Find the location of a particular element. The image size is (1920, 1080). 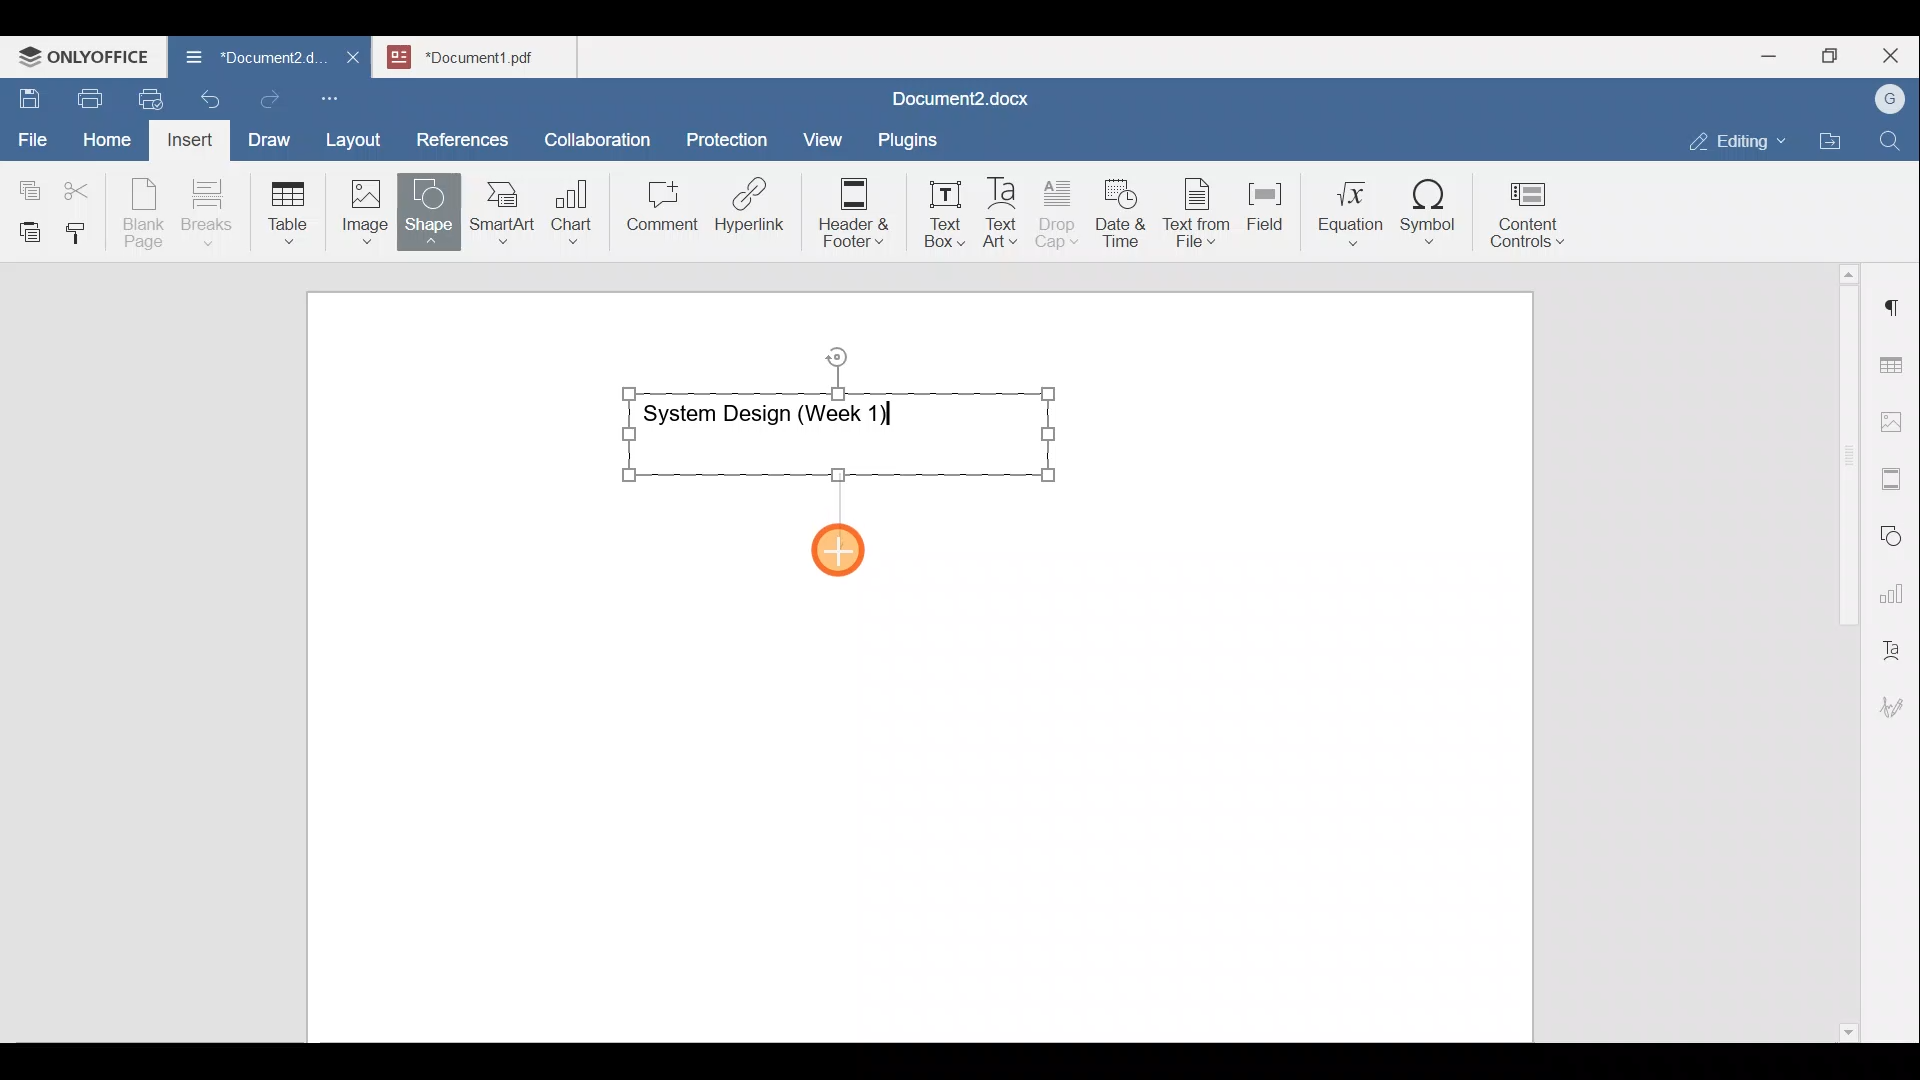

Account name is located at coordinates (1885, 100).